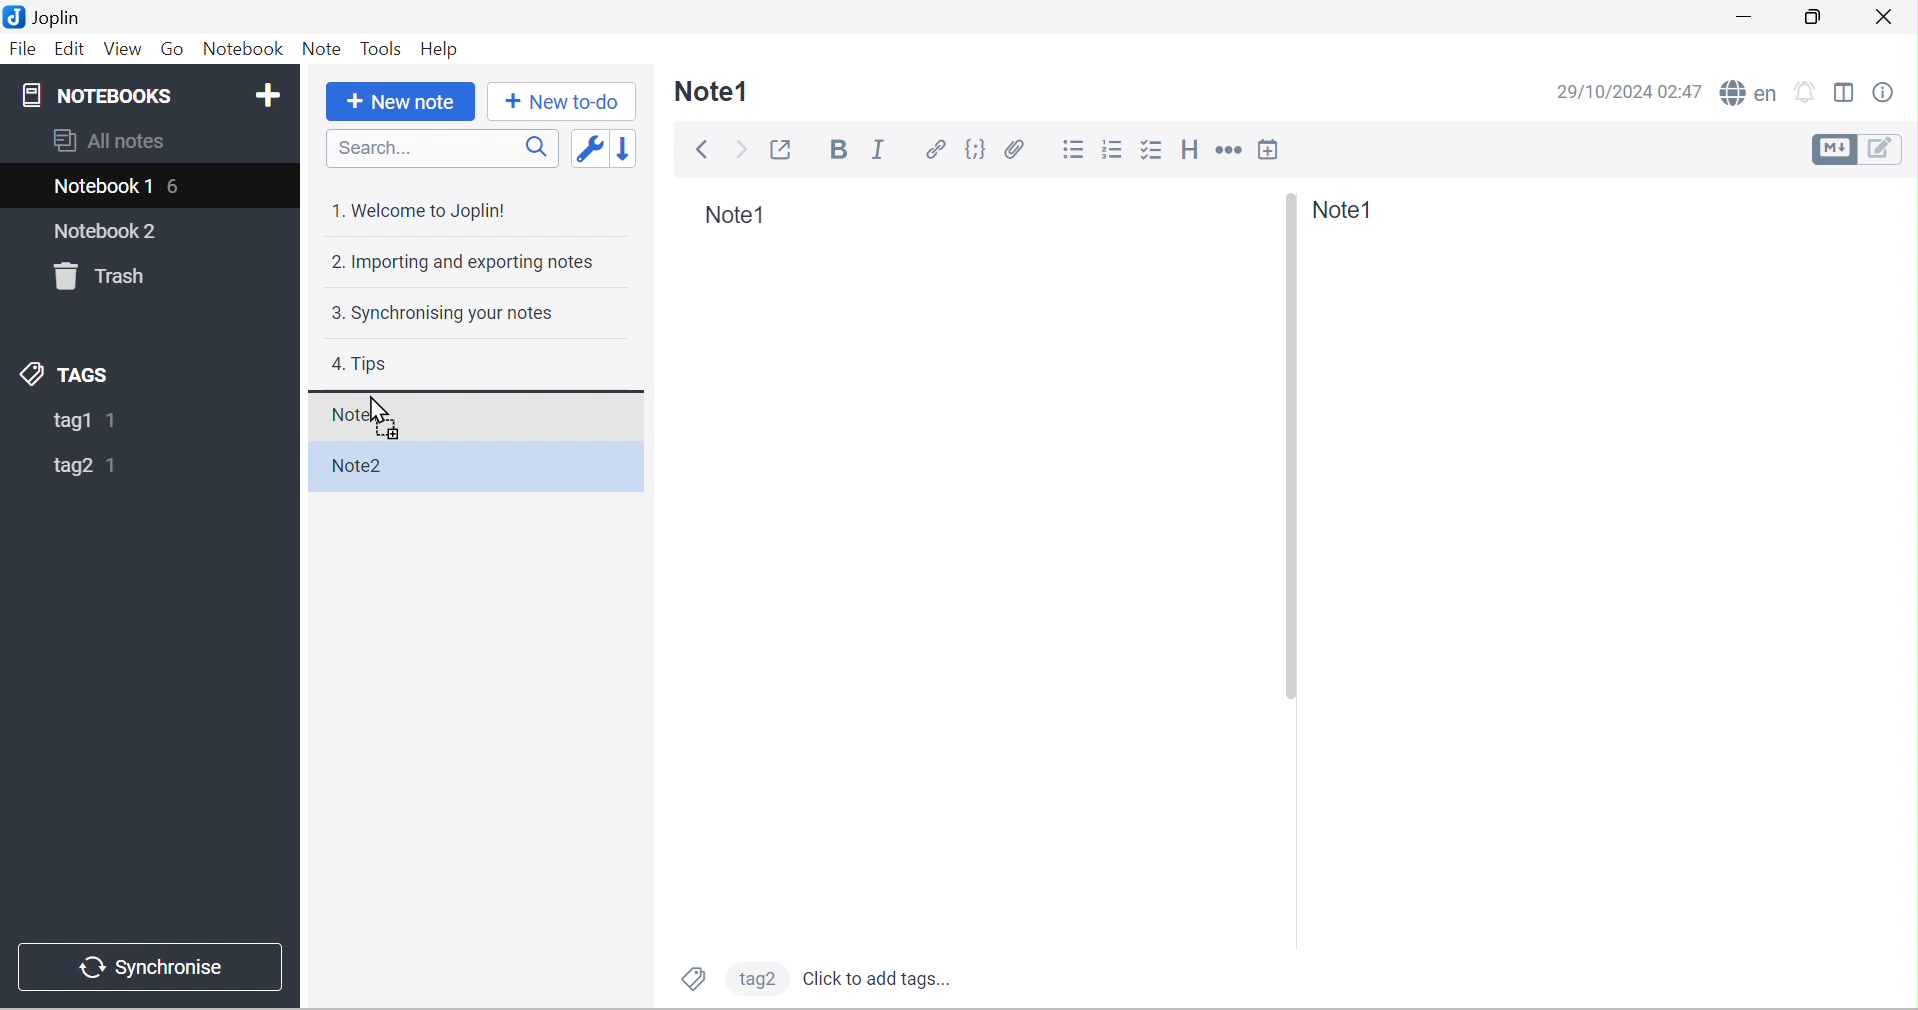 The height and width of the screenshot is (1010, 1918). Describe the element at coordinates (125, 50) in the screenshot. I see `View` at that location.